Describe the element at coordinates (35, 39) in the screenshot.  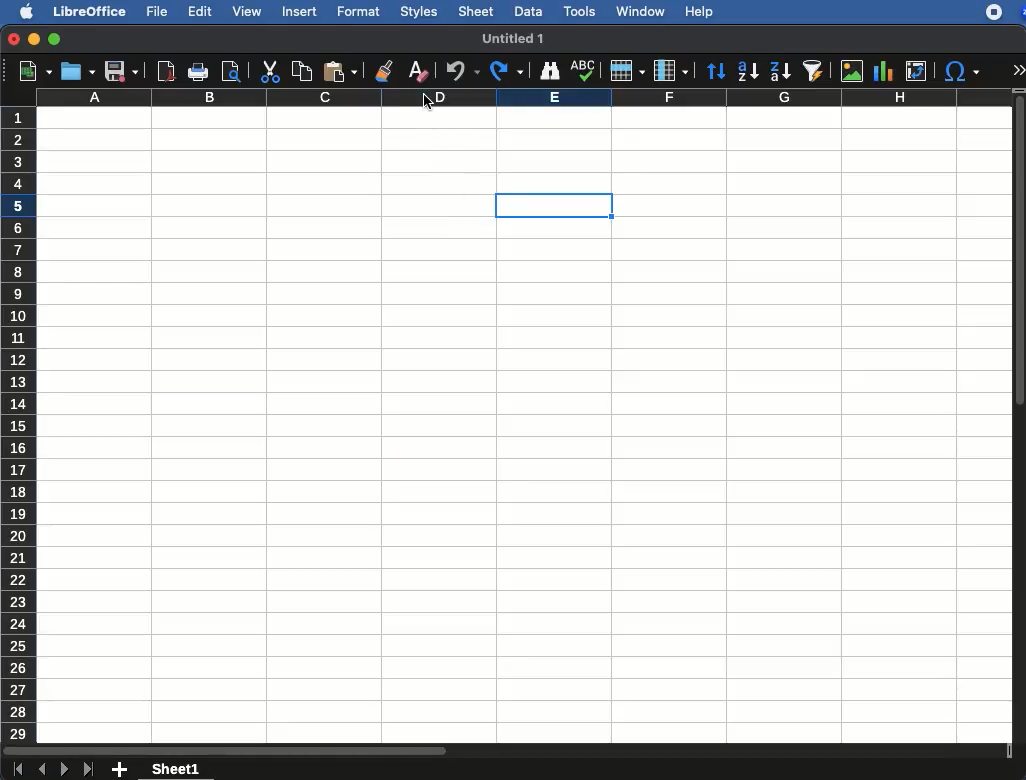
I see `minimize` at that location.